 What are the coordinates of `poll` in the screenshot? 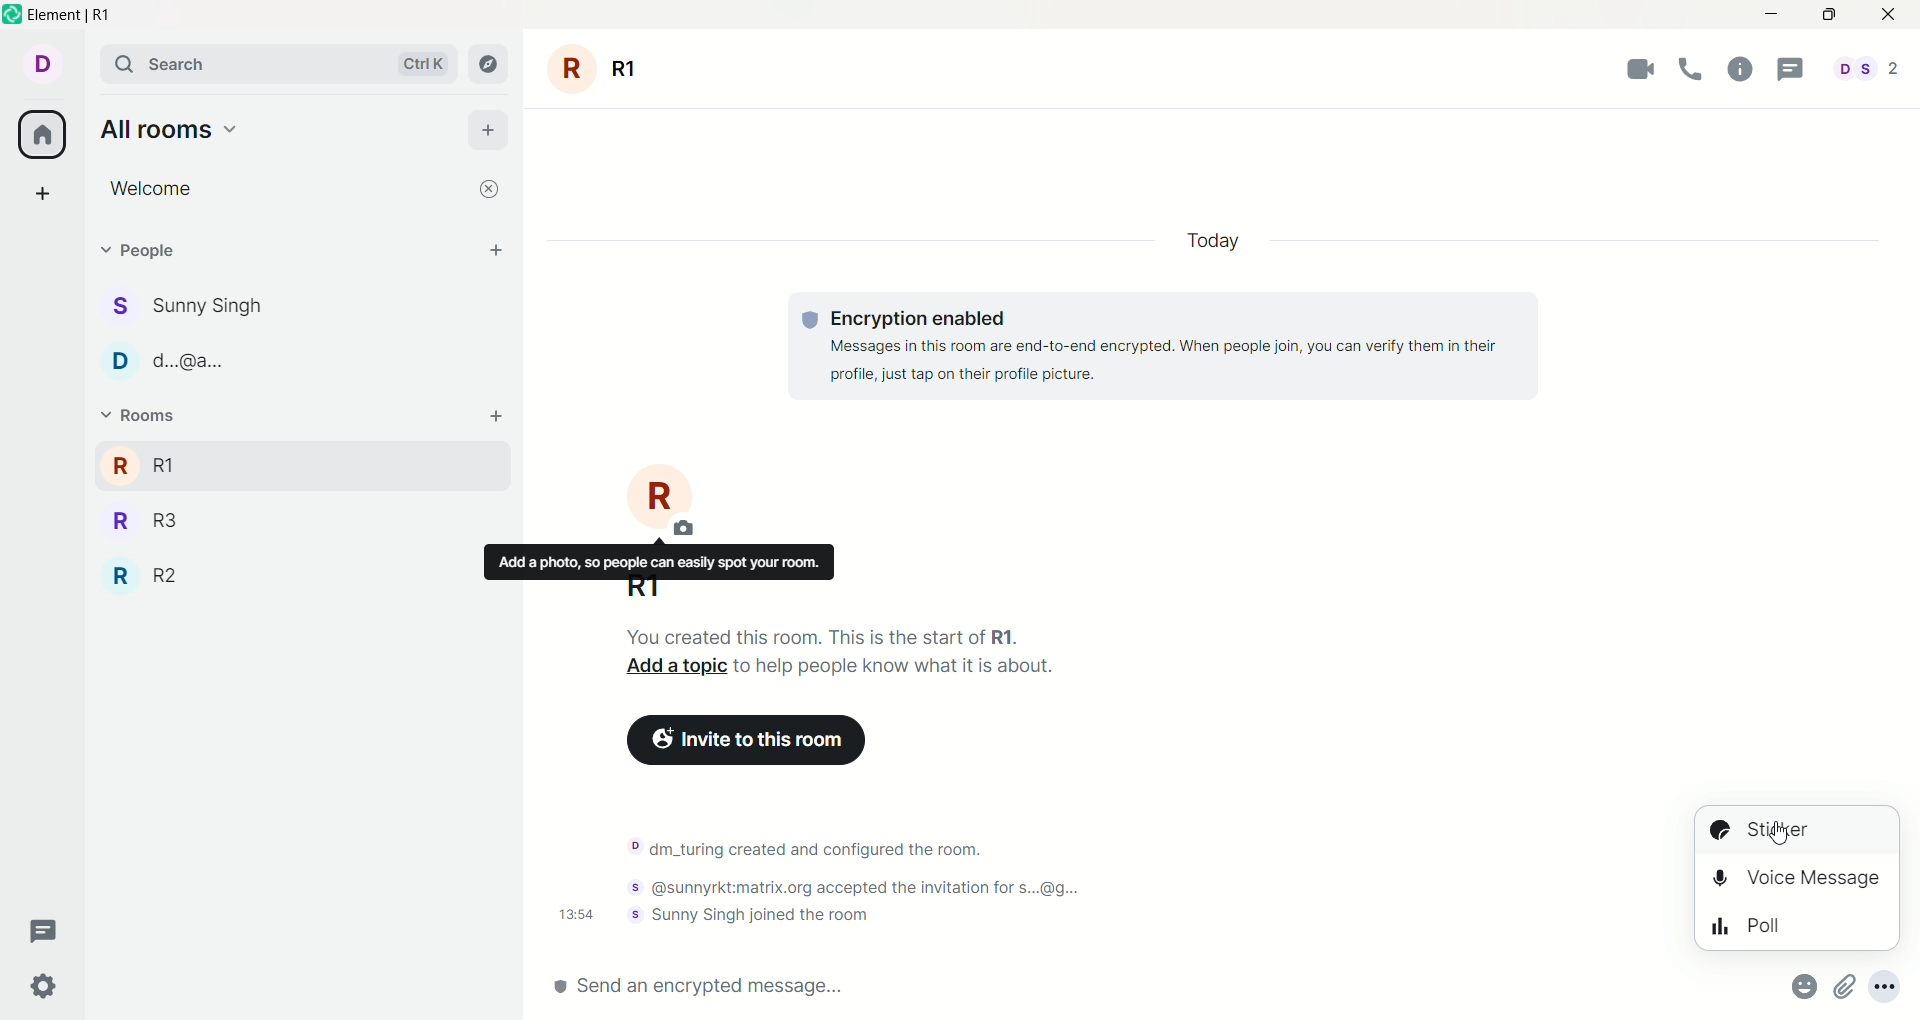 It's located at (1797, 925).